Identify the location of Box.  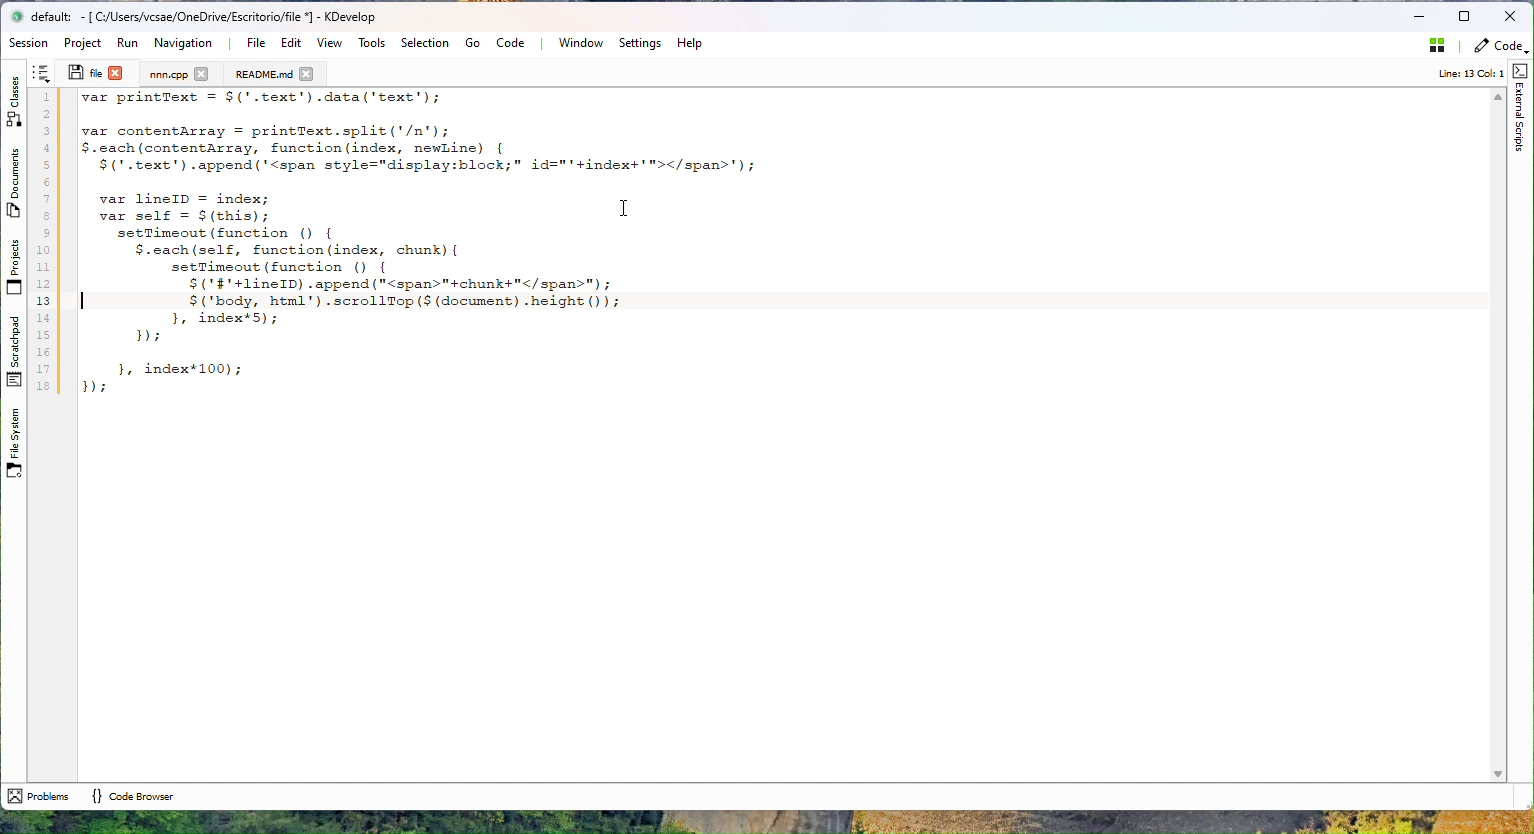
(1466, 15).